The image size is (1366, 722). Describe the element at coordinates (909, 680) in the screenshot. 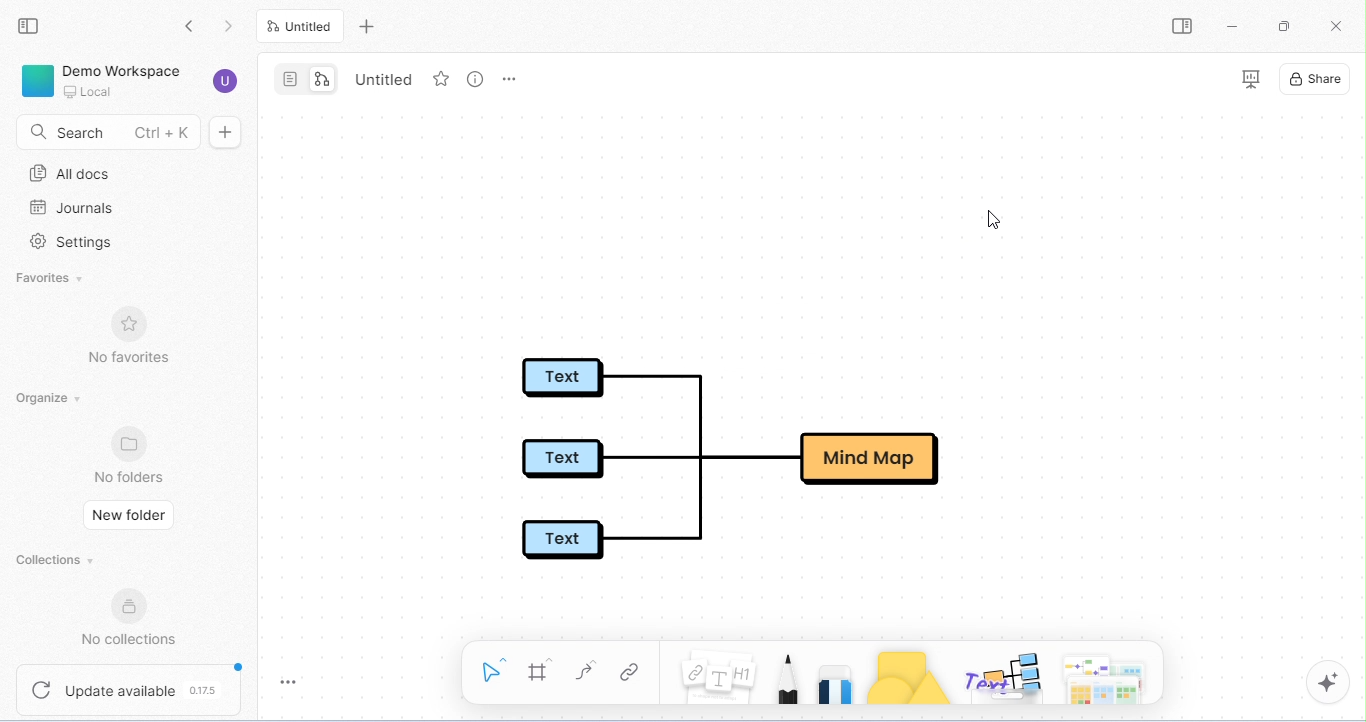

I see `shapes` at that location.